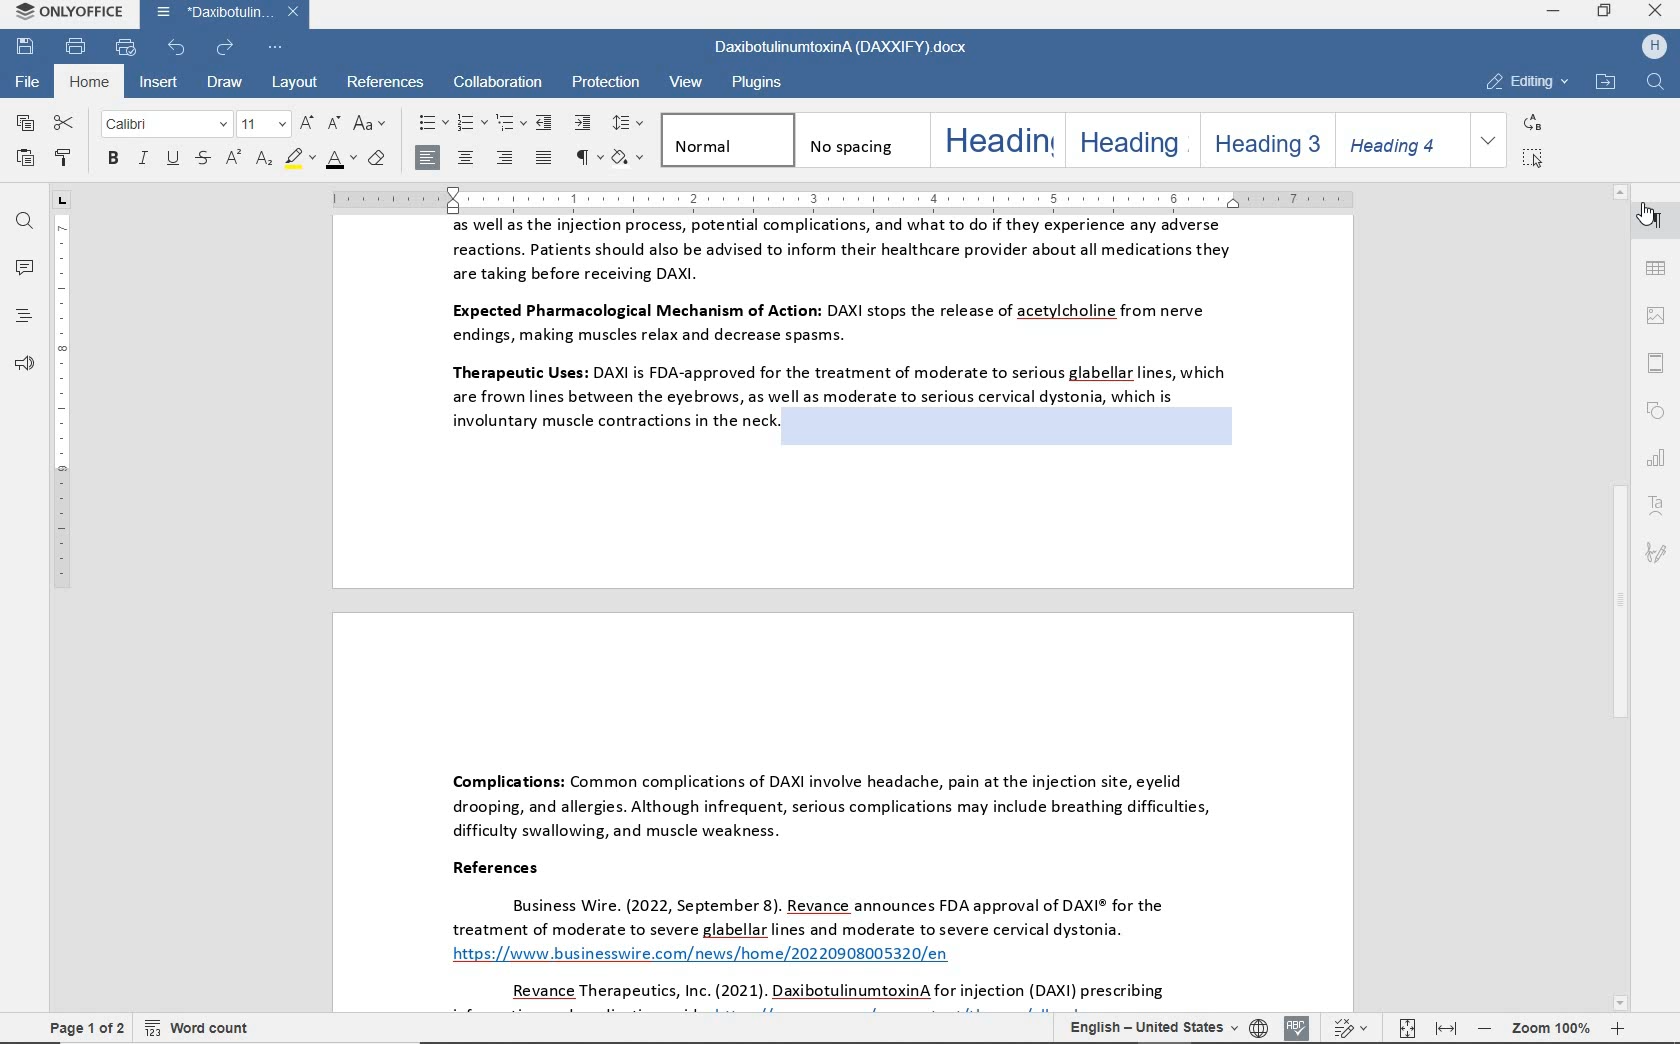 This screenshot has width=1680, height=1044. I want to click on bullets, so click(430, 124).